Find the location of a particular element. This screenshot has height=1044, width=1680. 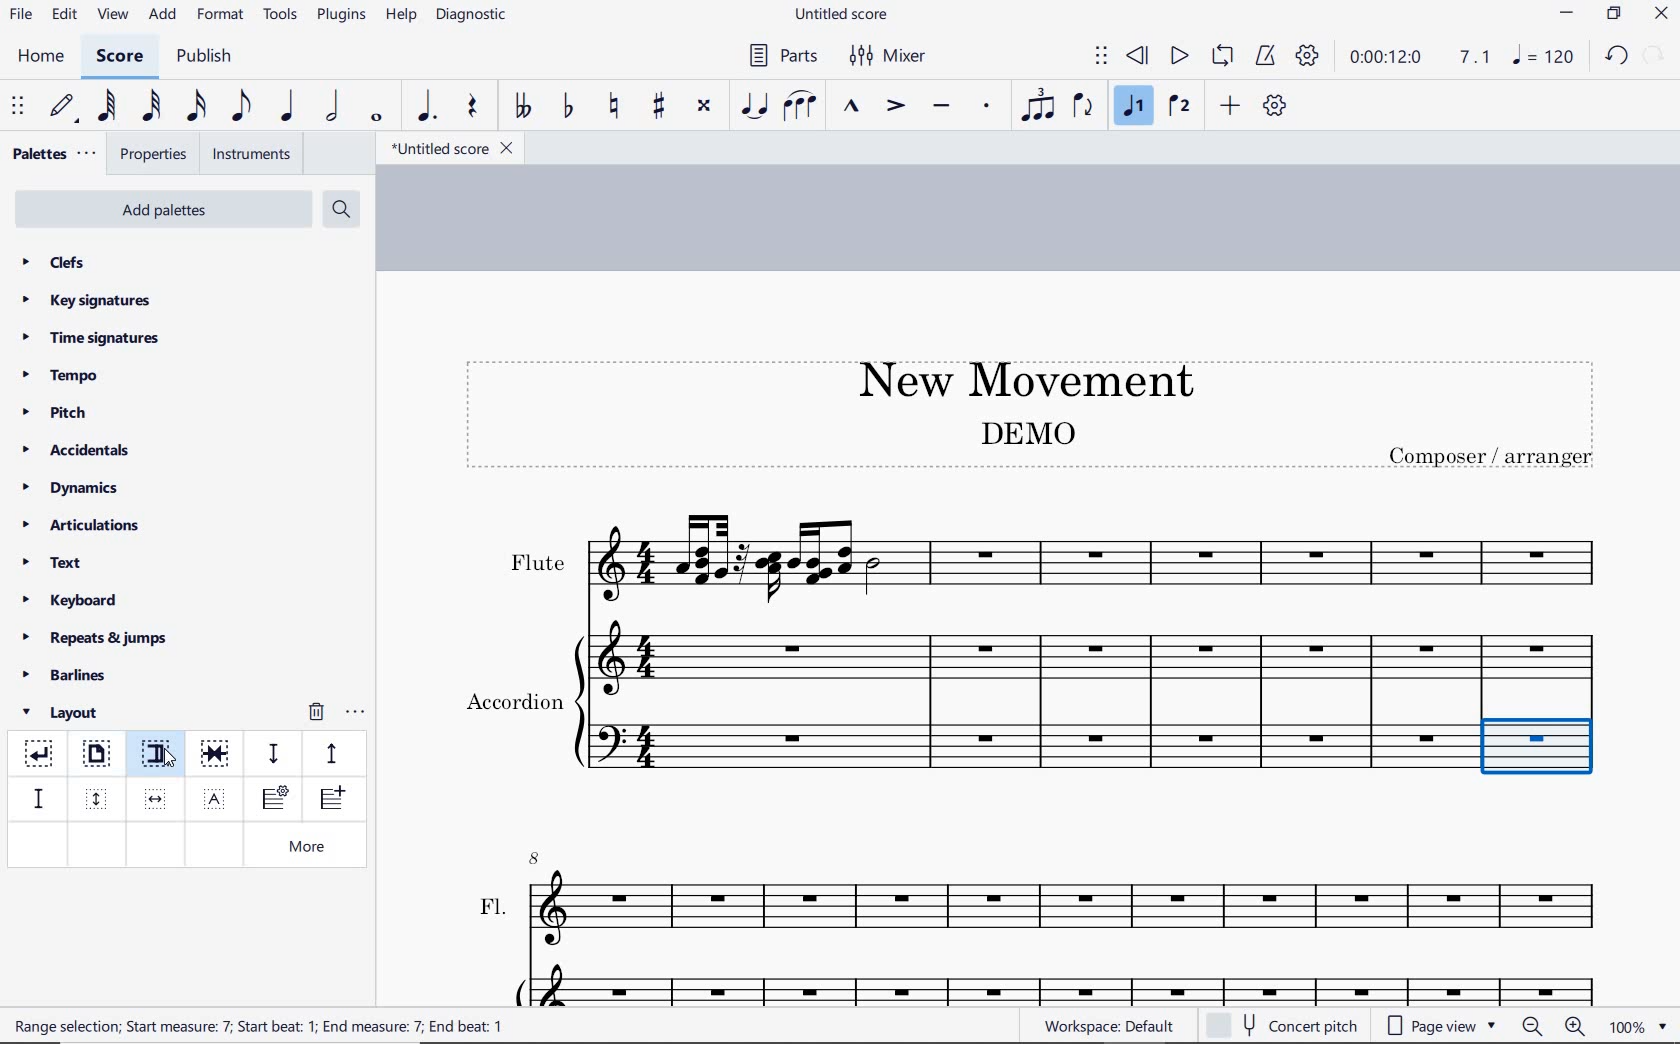

staff spacer fixed down is located at coordinates (36, 798).